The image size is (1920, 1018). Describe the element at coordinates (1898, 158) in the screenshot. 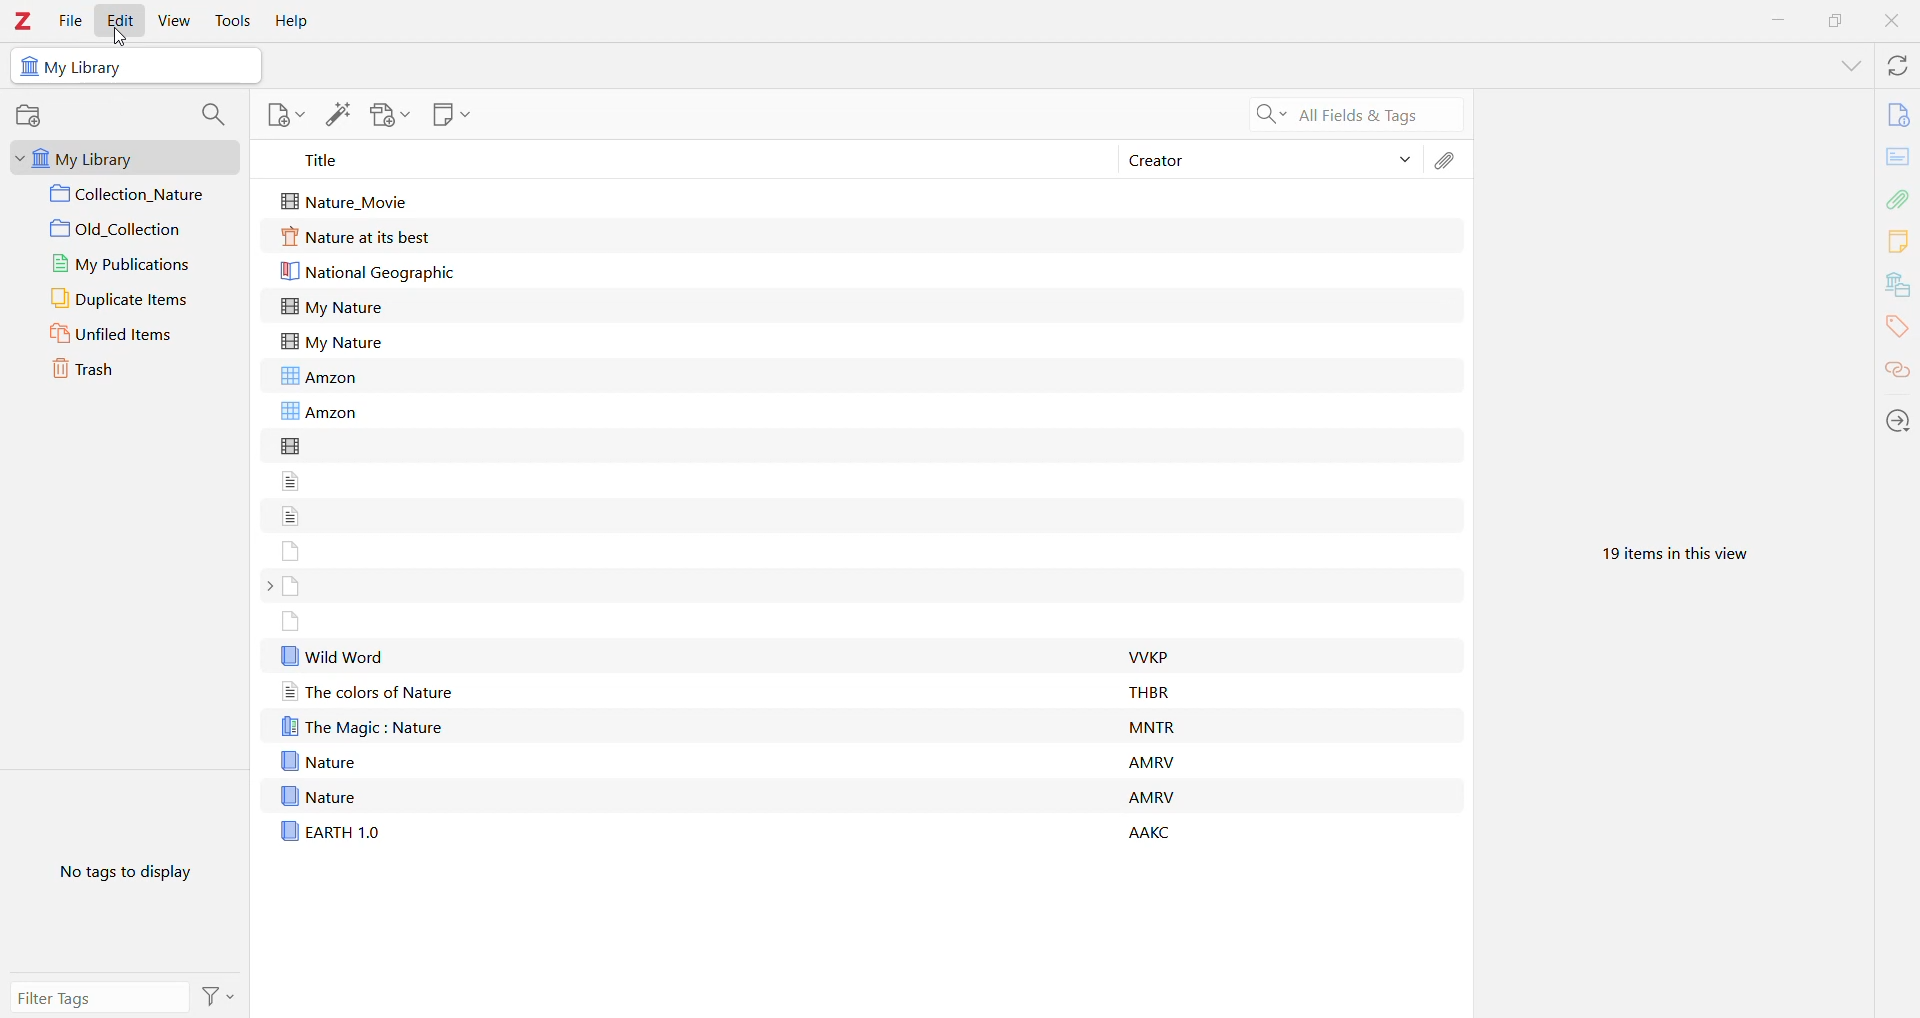

I see `Abstract` at that location.